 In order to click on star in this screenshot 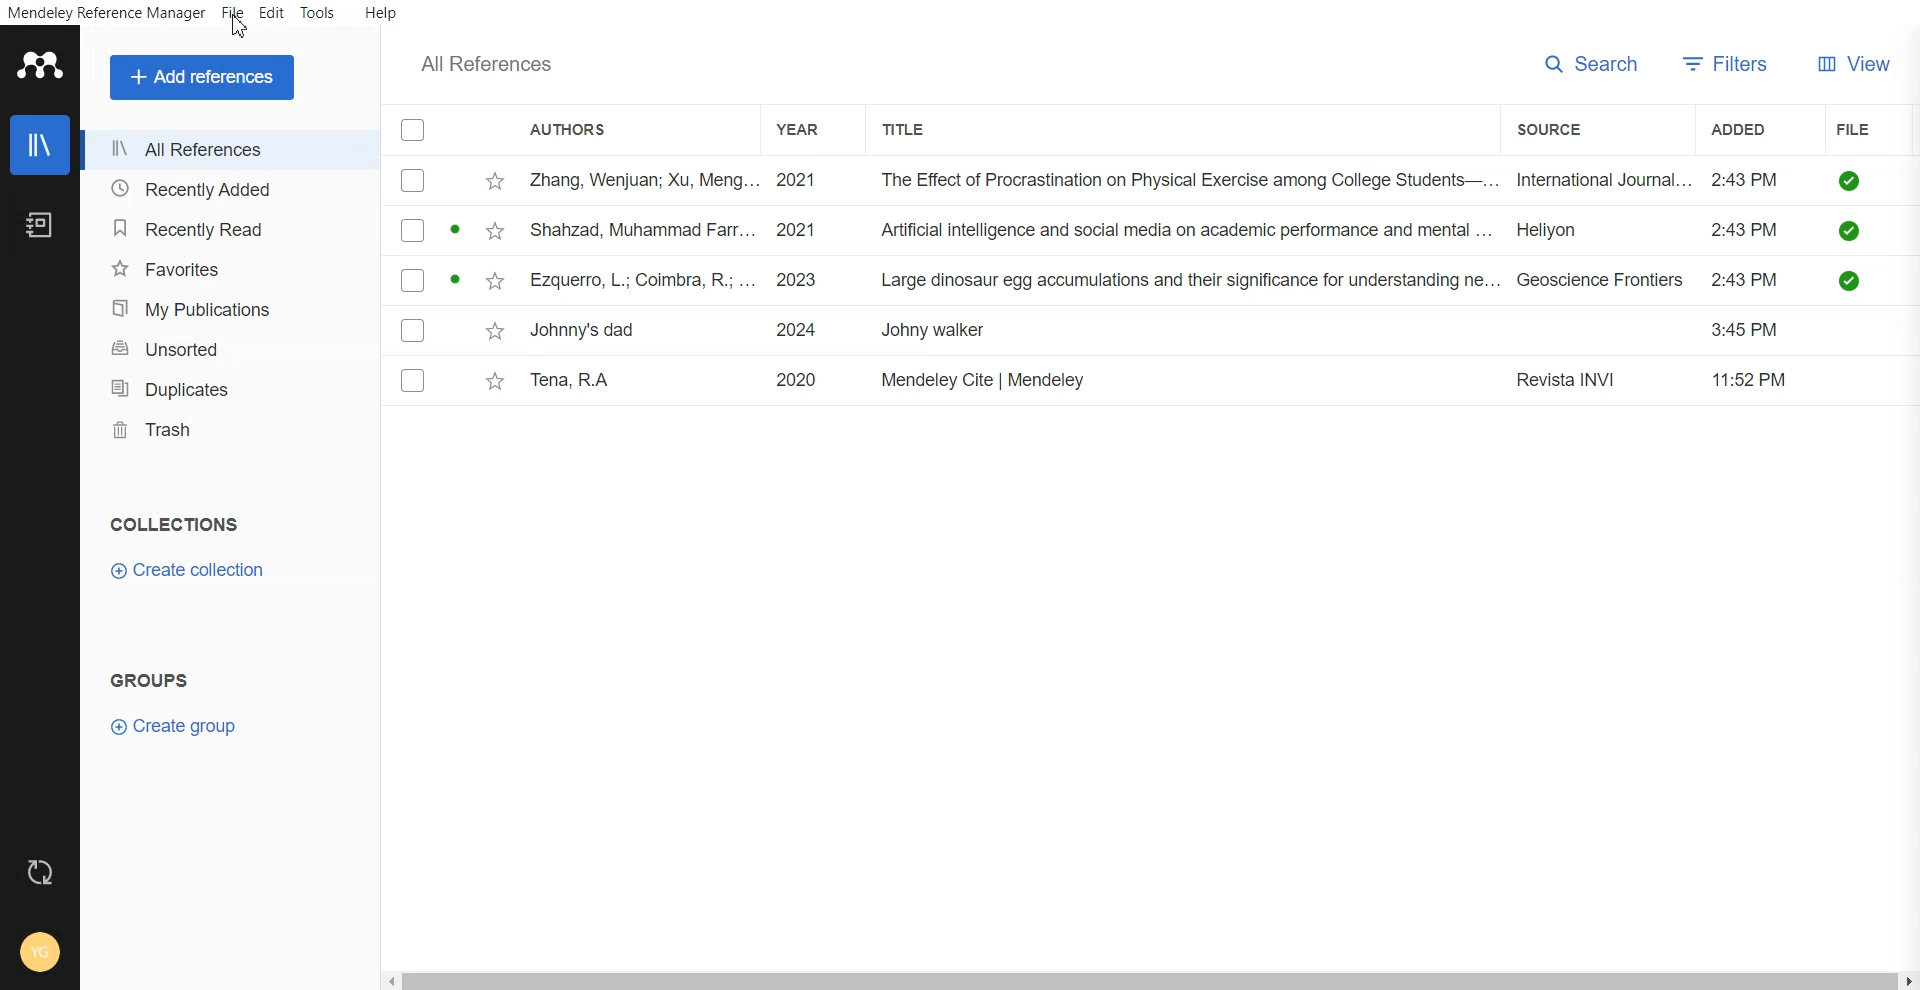, I will do `click(492, 383)`.